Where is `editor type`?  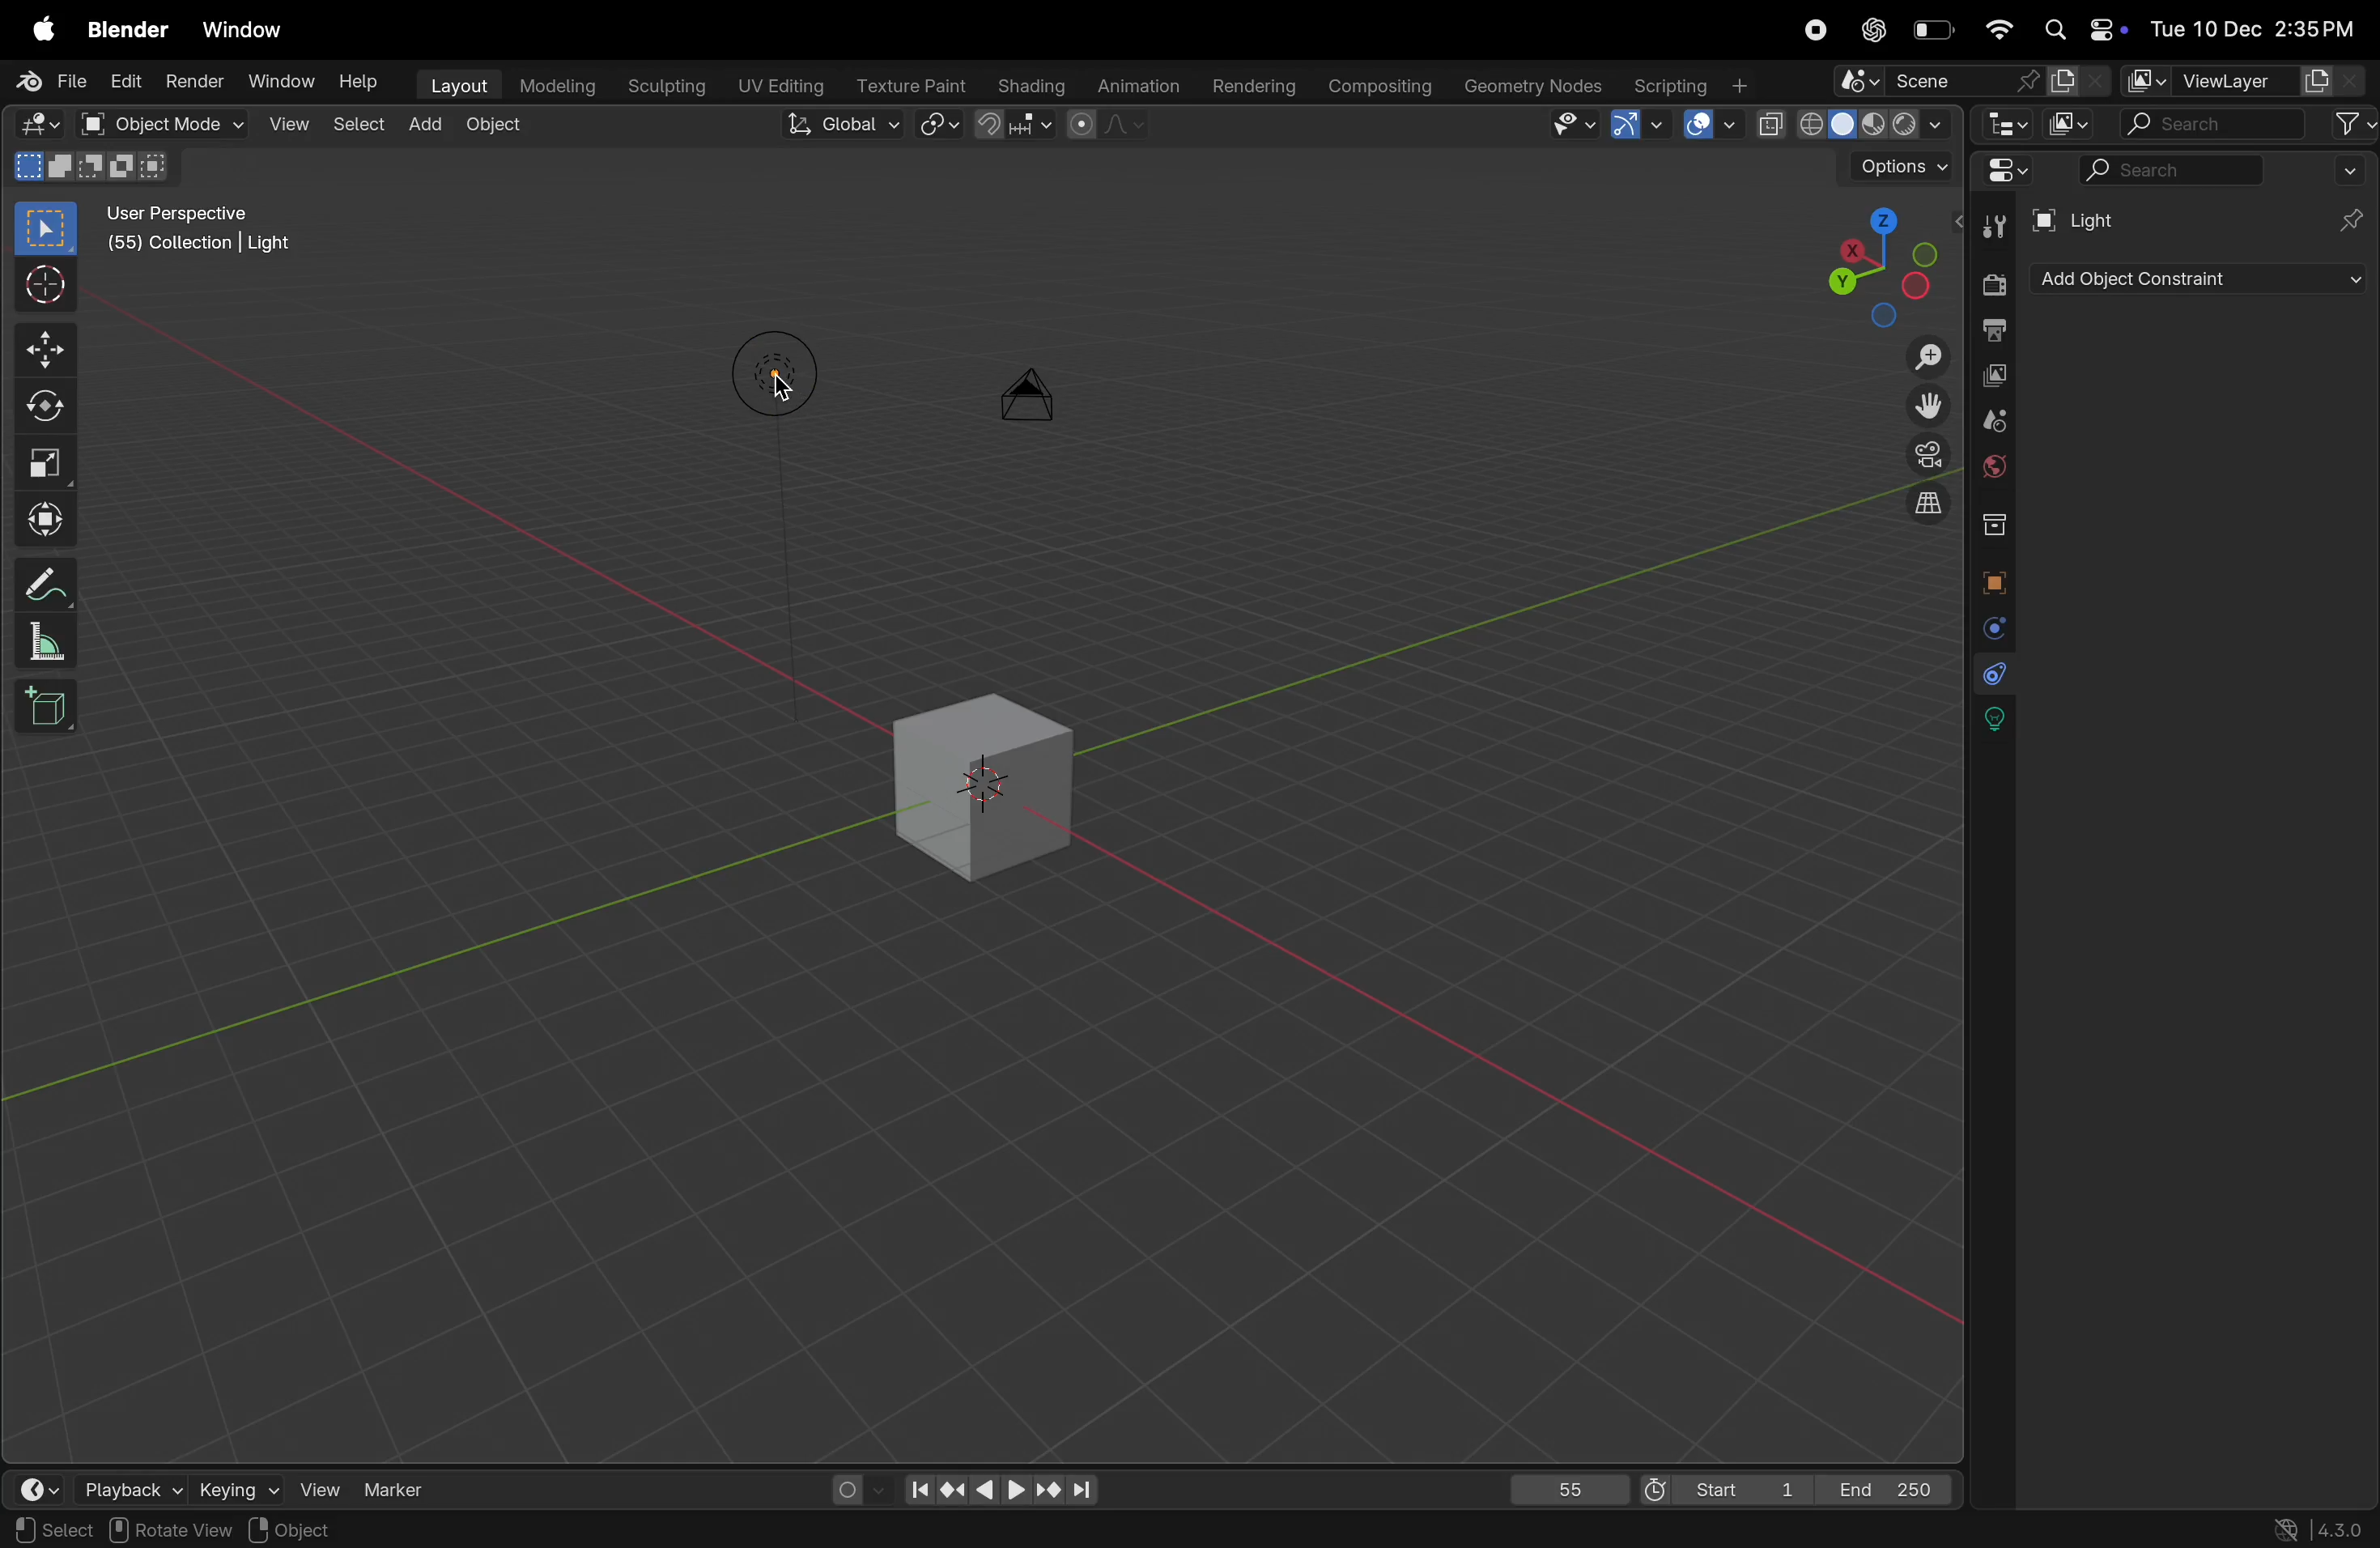
editor type is located at coordinates (2004, 124).